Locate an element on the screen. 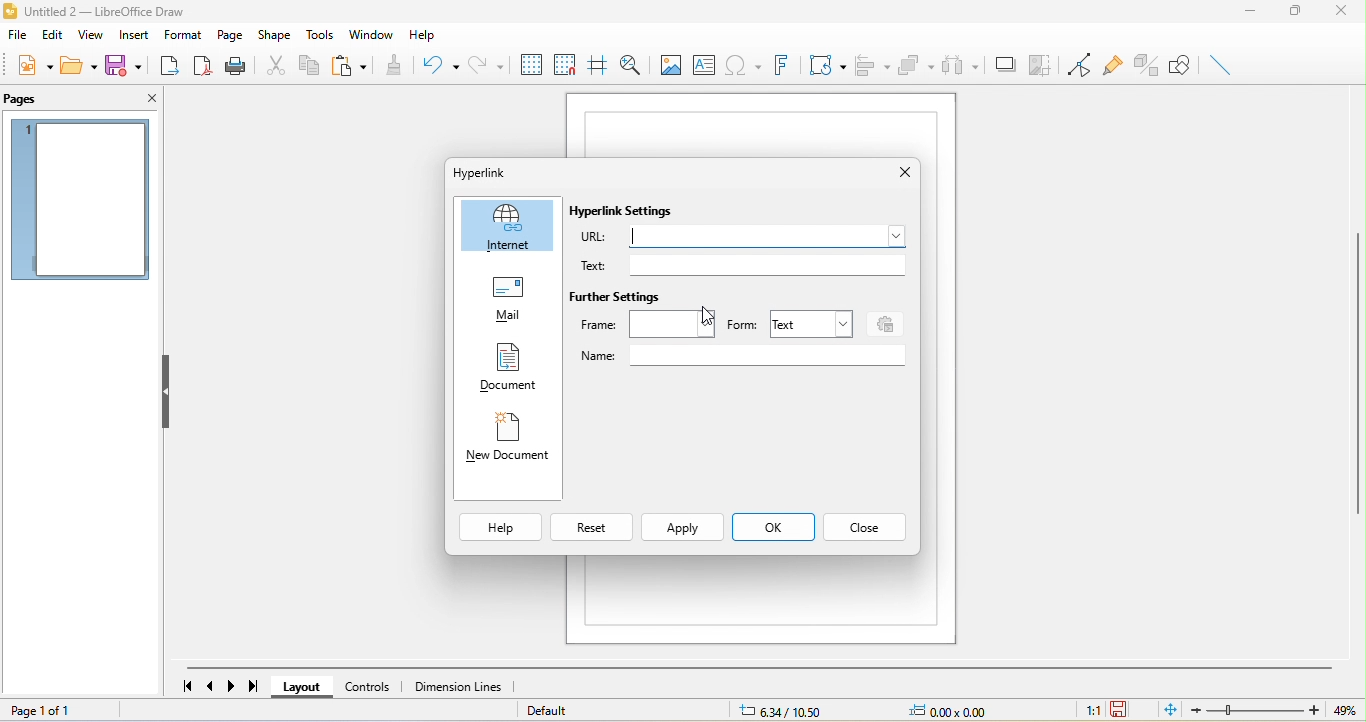 The image size is (1366, 722). insert line is located at coordinates (1220, 64).